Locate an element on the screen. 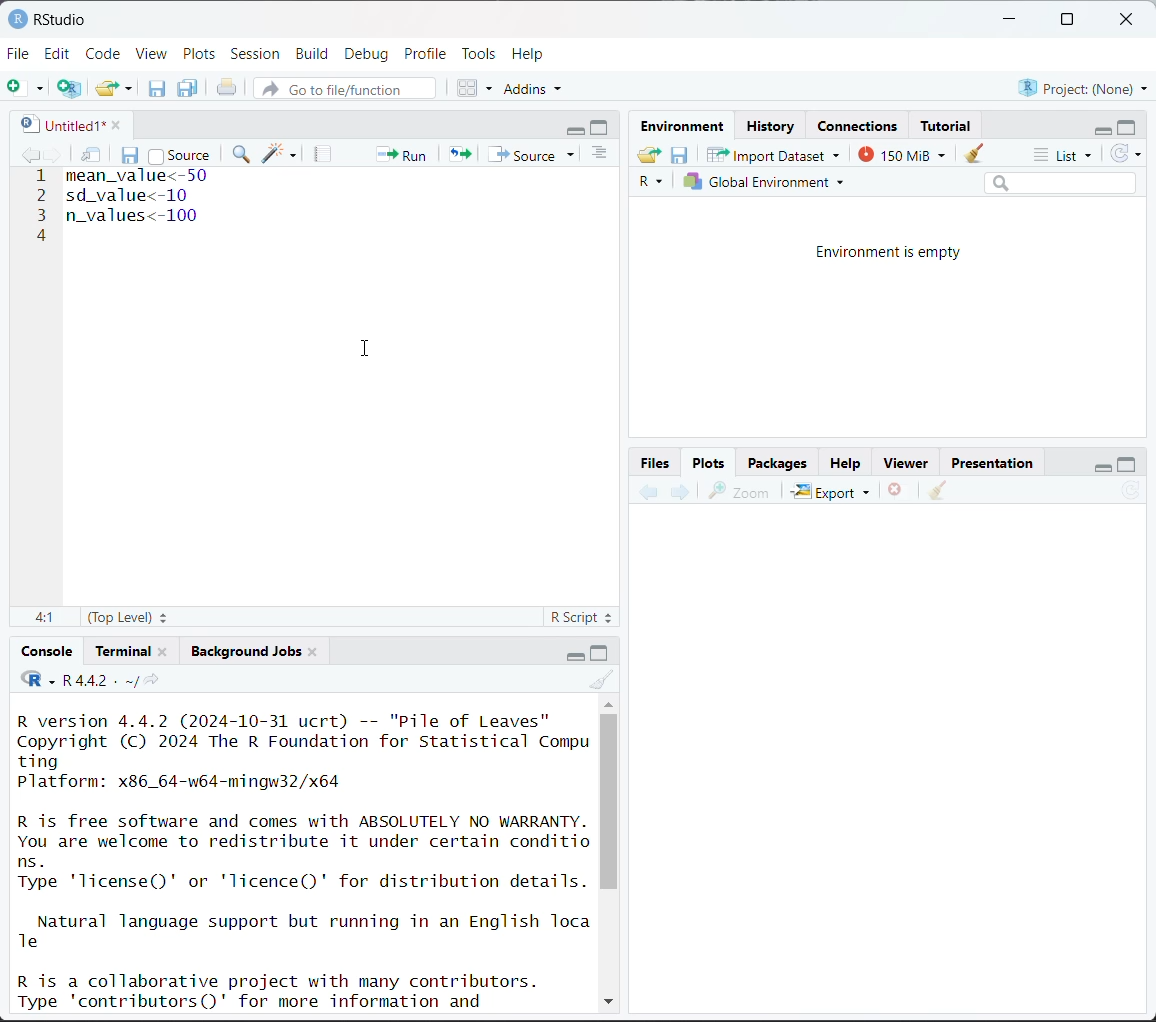 This screenshot has height=1022, width=1156. Console is located at coordinates (48, 651).